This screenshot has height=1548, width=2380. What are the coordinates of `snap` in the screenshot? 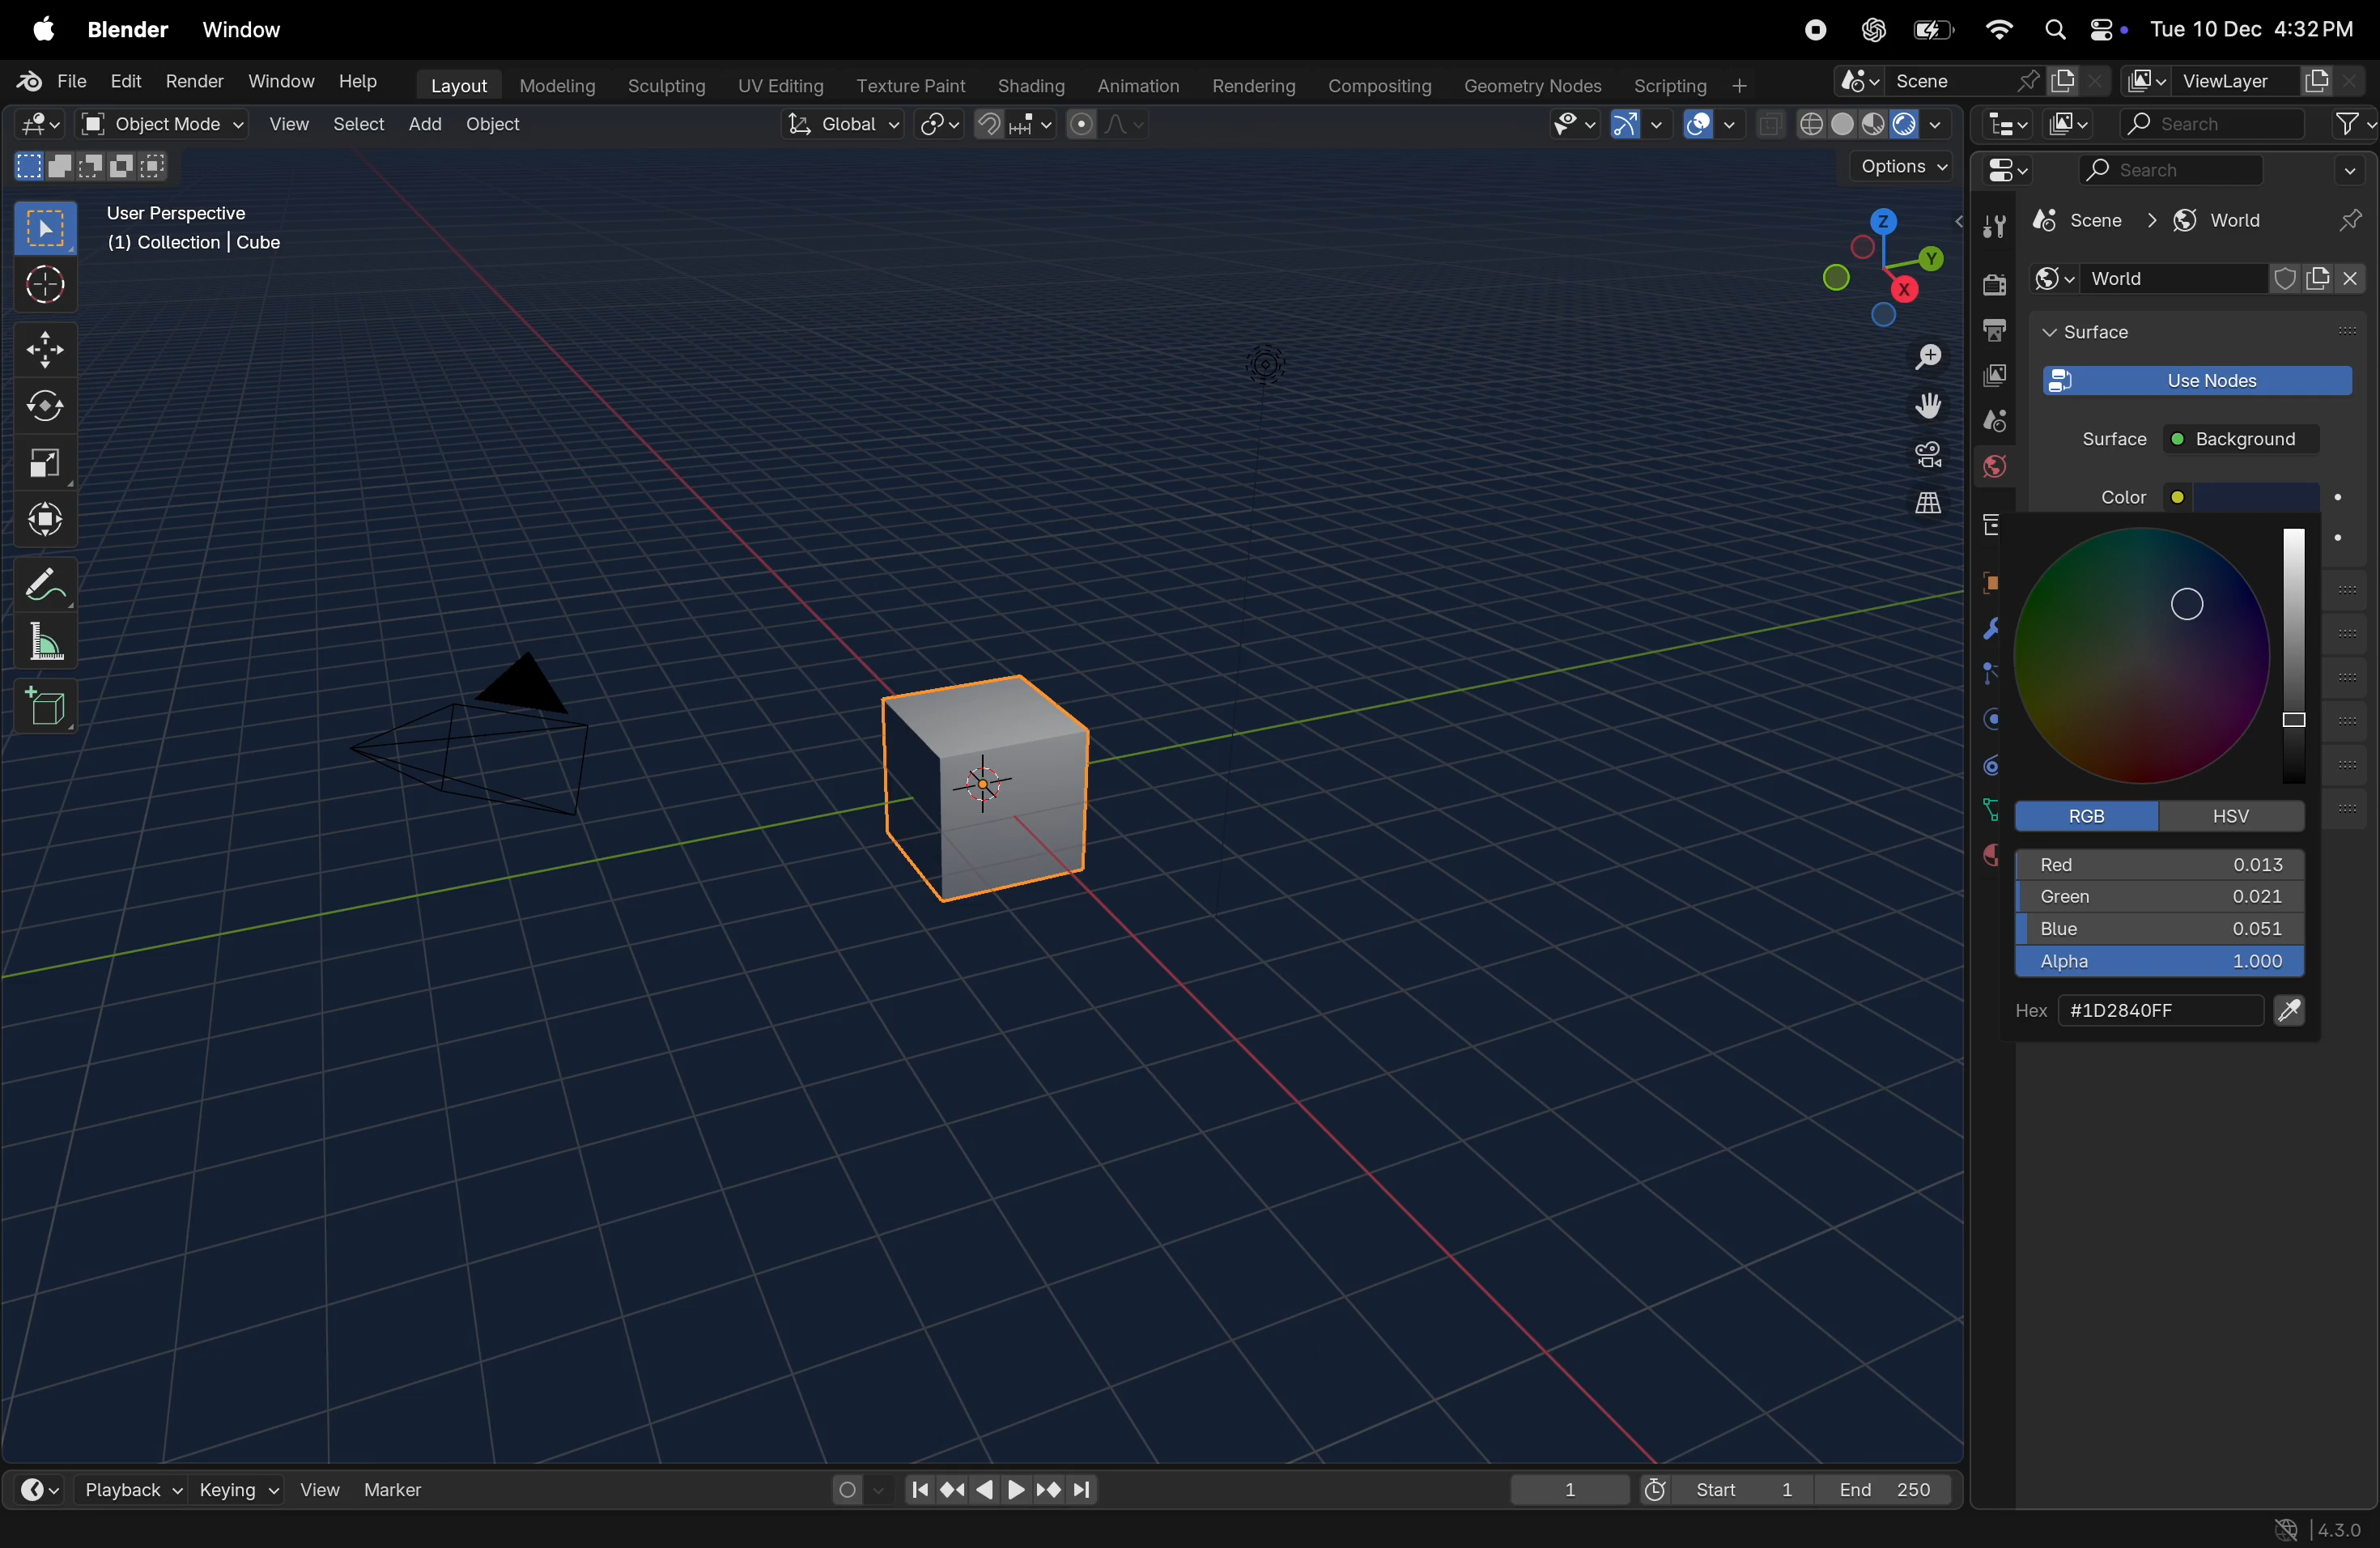 It's located at (1016, 126).